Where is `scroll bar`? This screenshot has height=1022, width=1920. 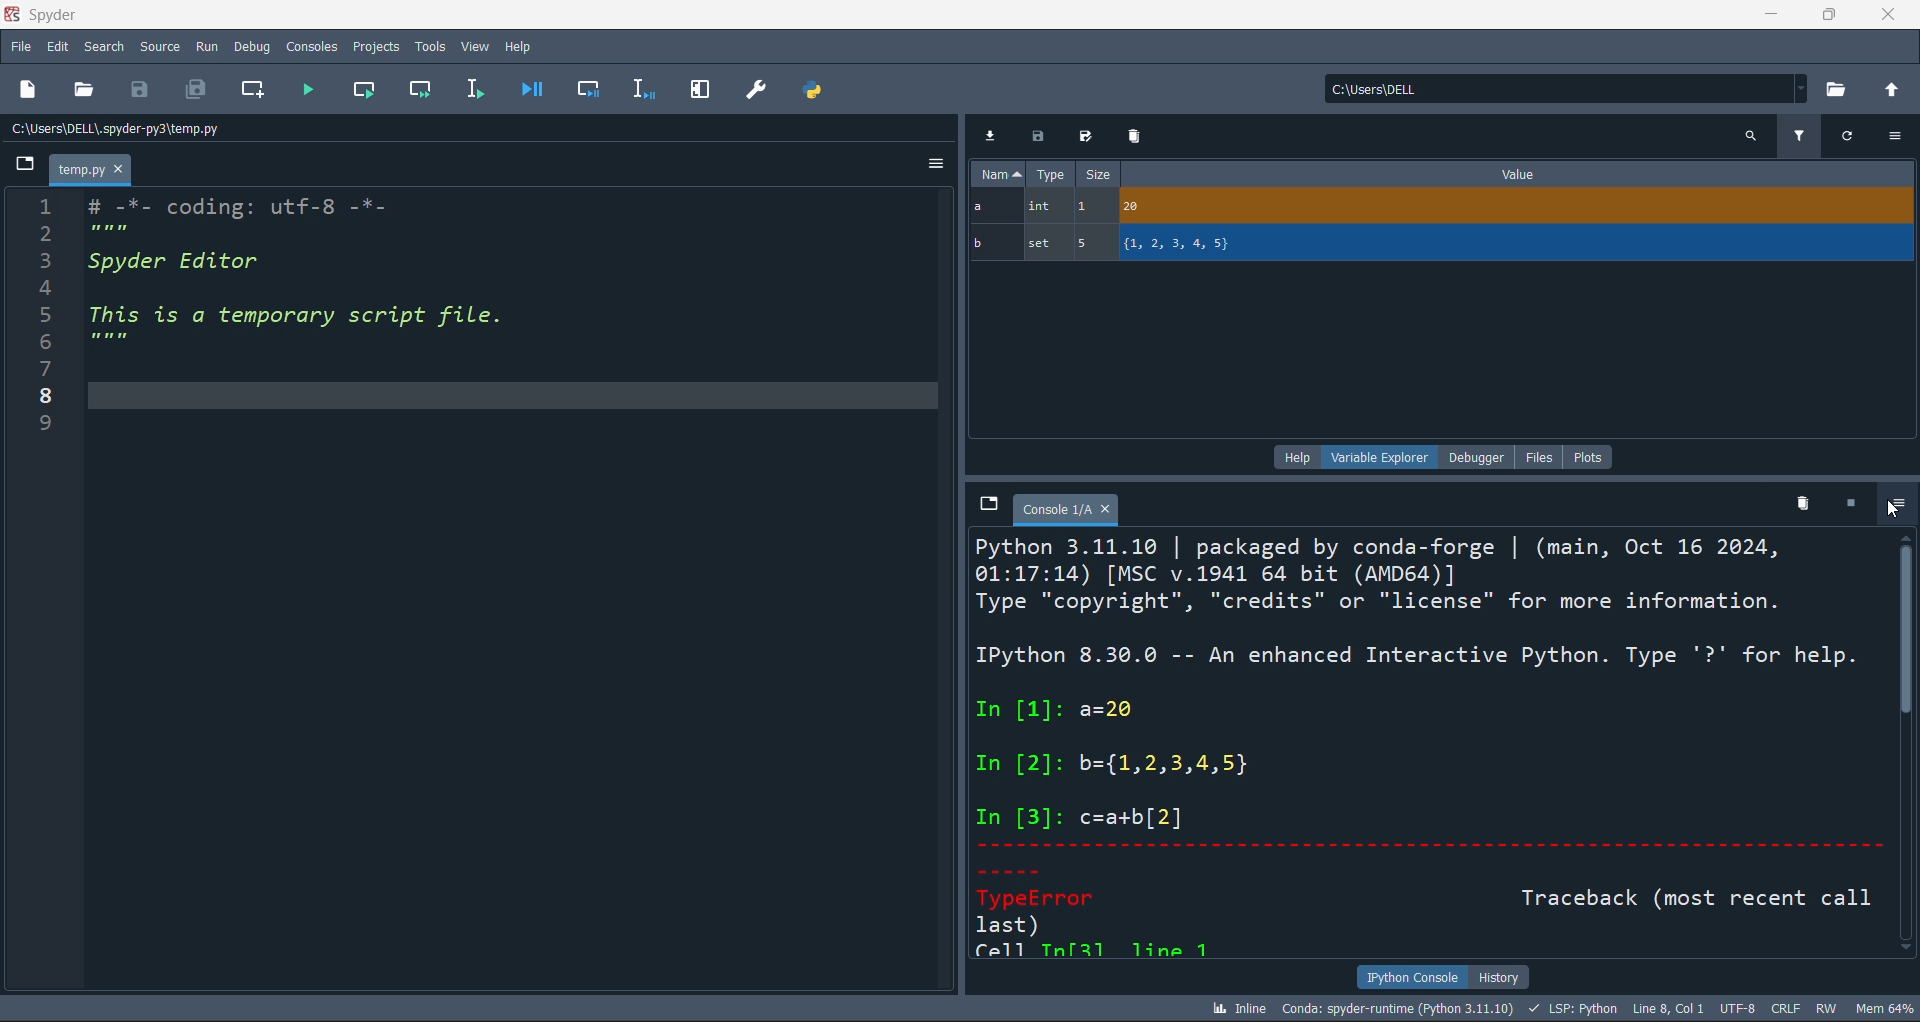 scroll bar is located at coordinates (1908, 747).